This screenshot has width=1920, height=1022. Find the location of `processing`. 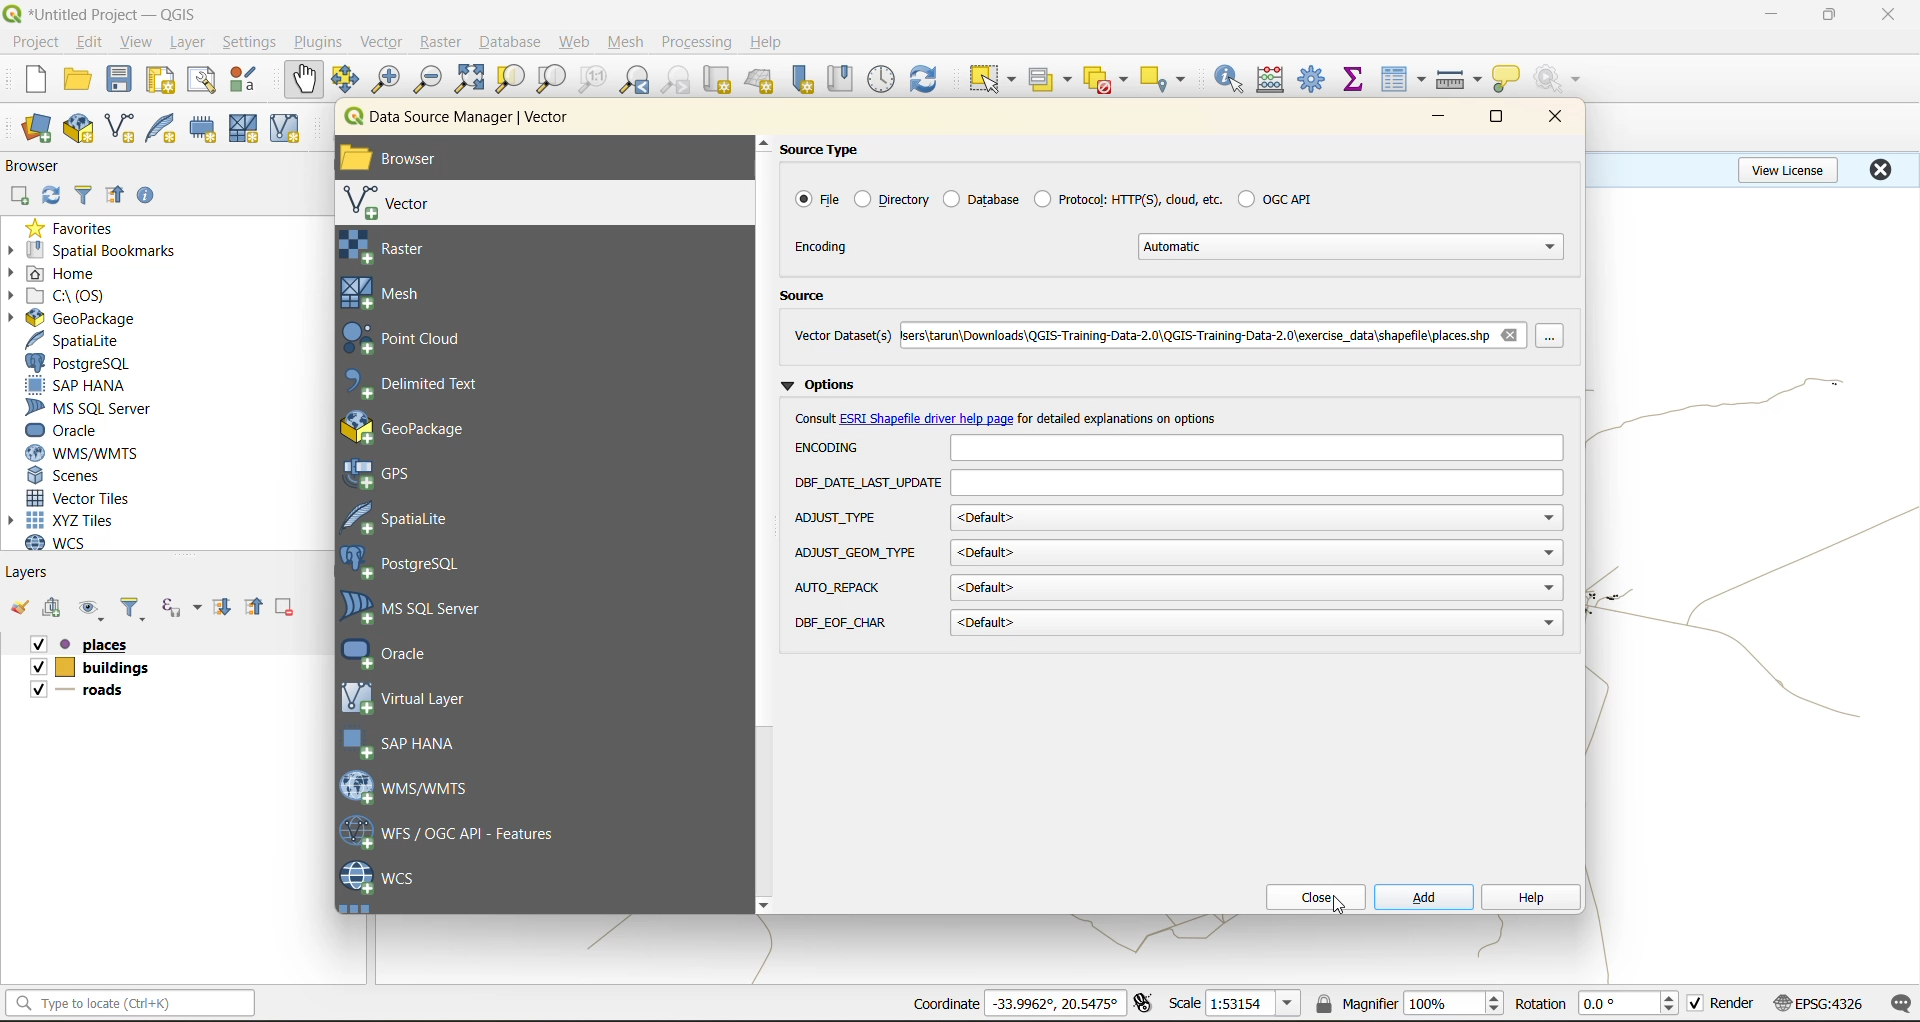

processing is located at coordinates (697, 43).